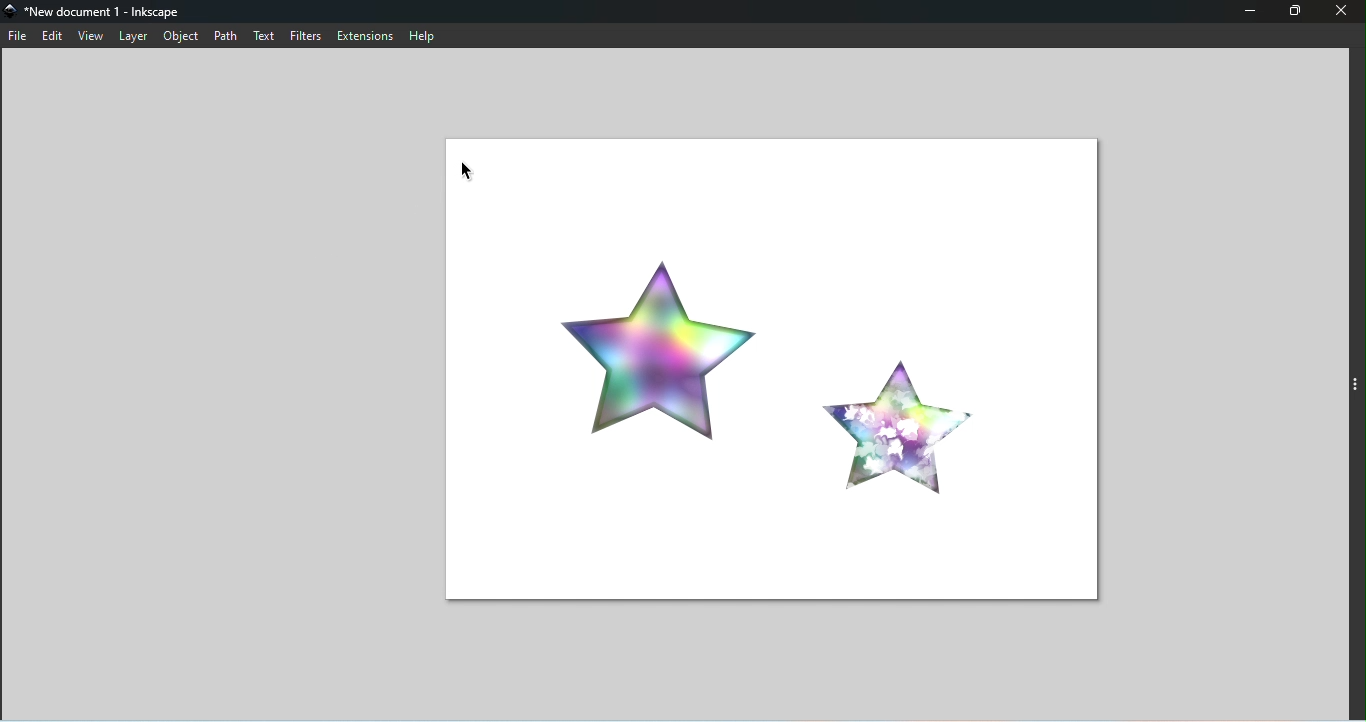  I want to click on Canvas, so click(768, 370).